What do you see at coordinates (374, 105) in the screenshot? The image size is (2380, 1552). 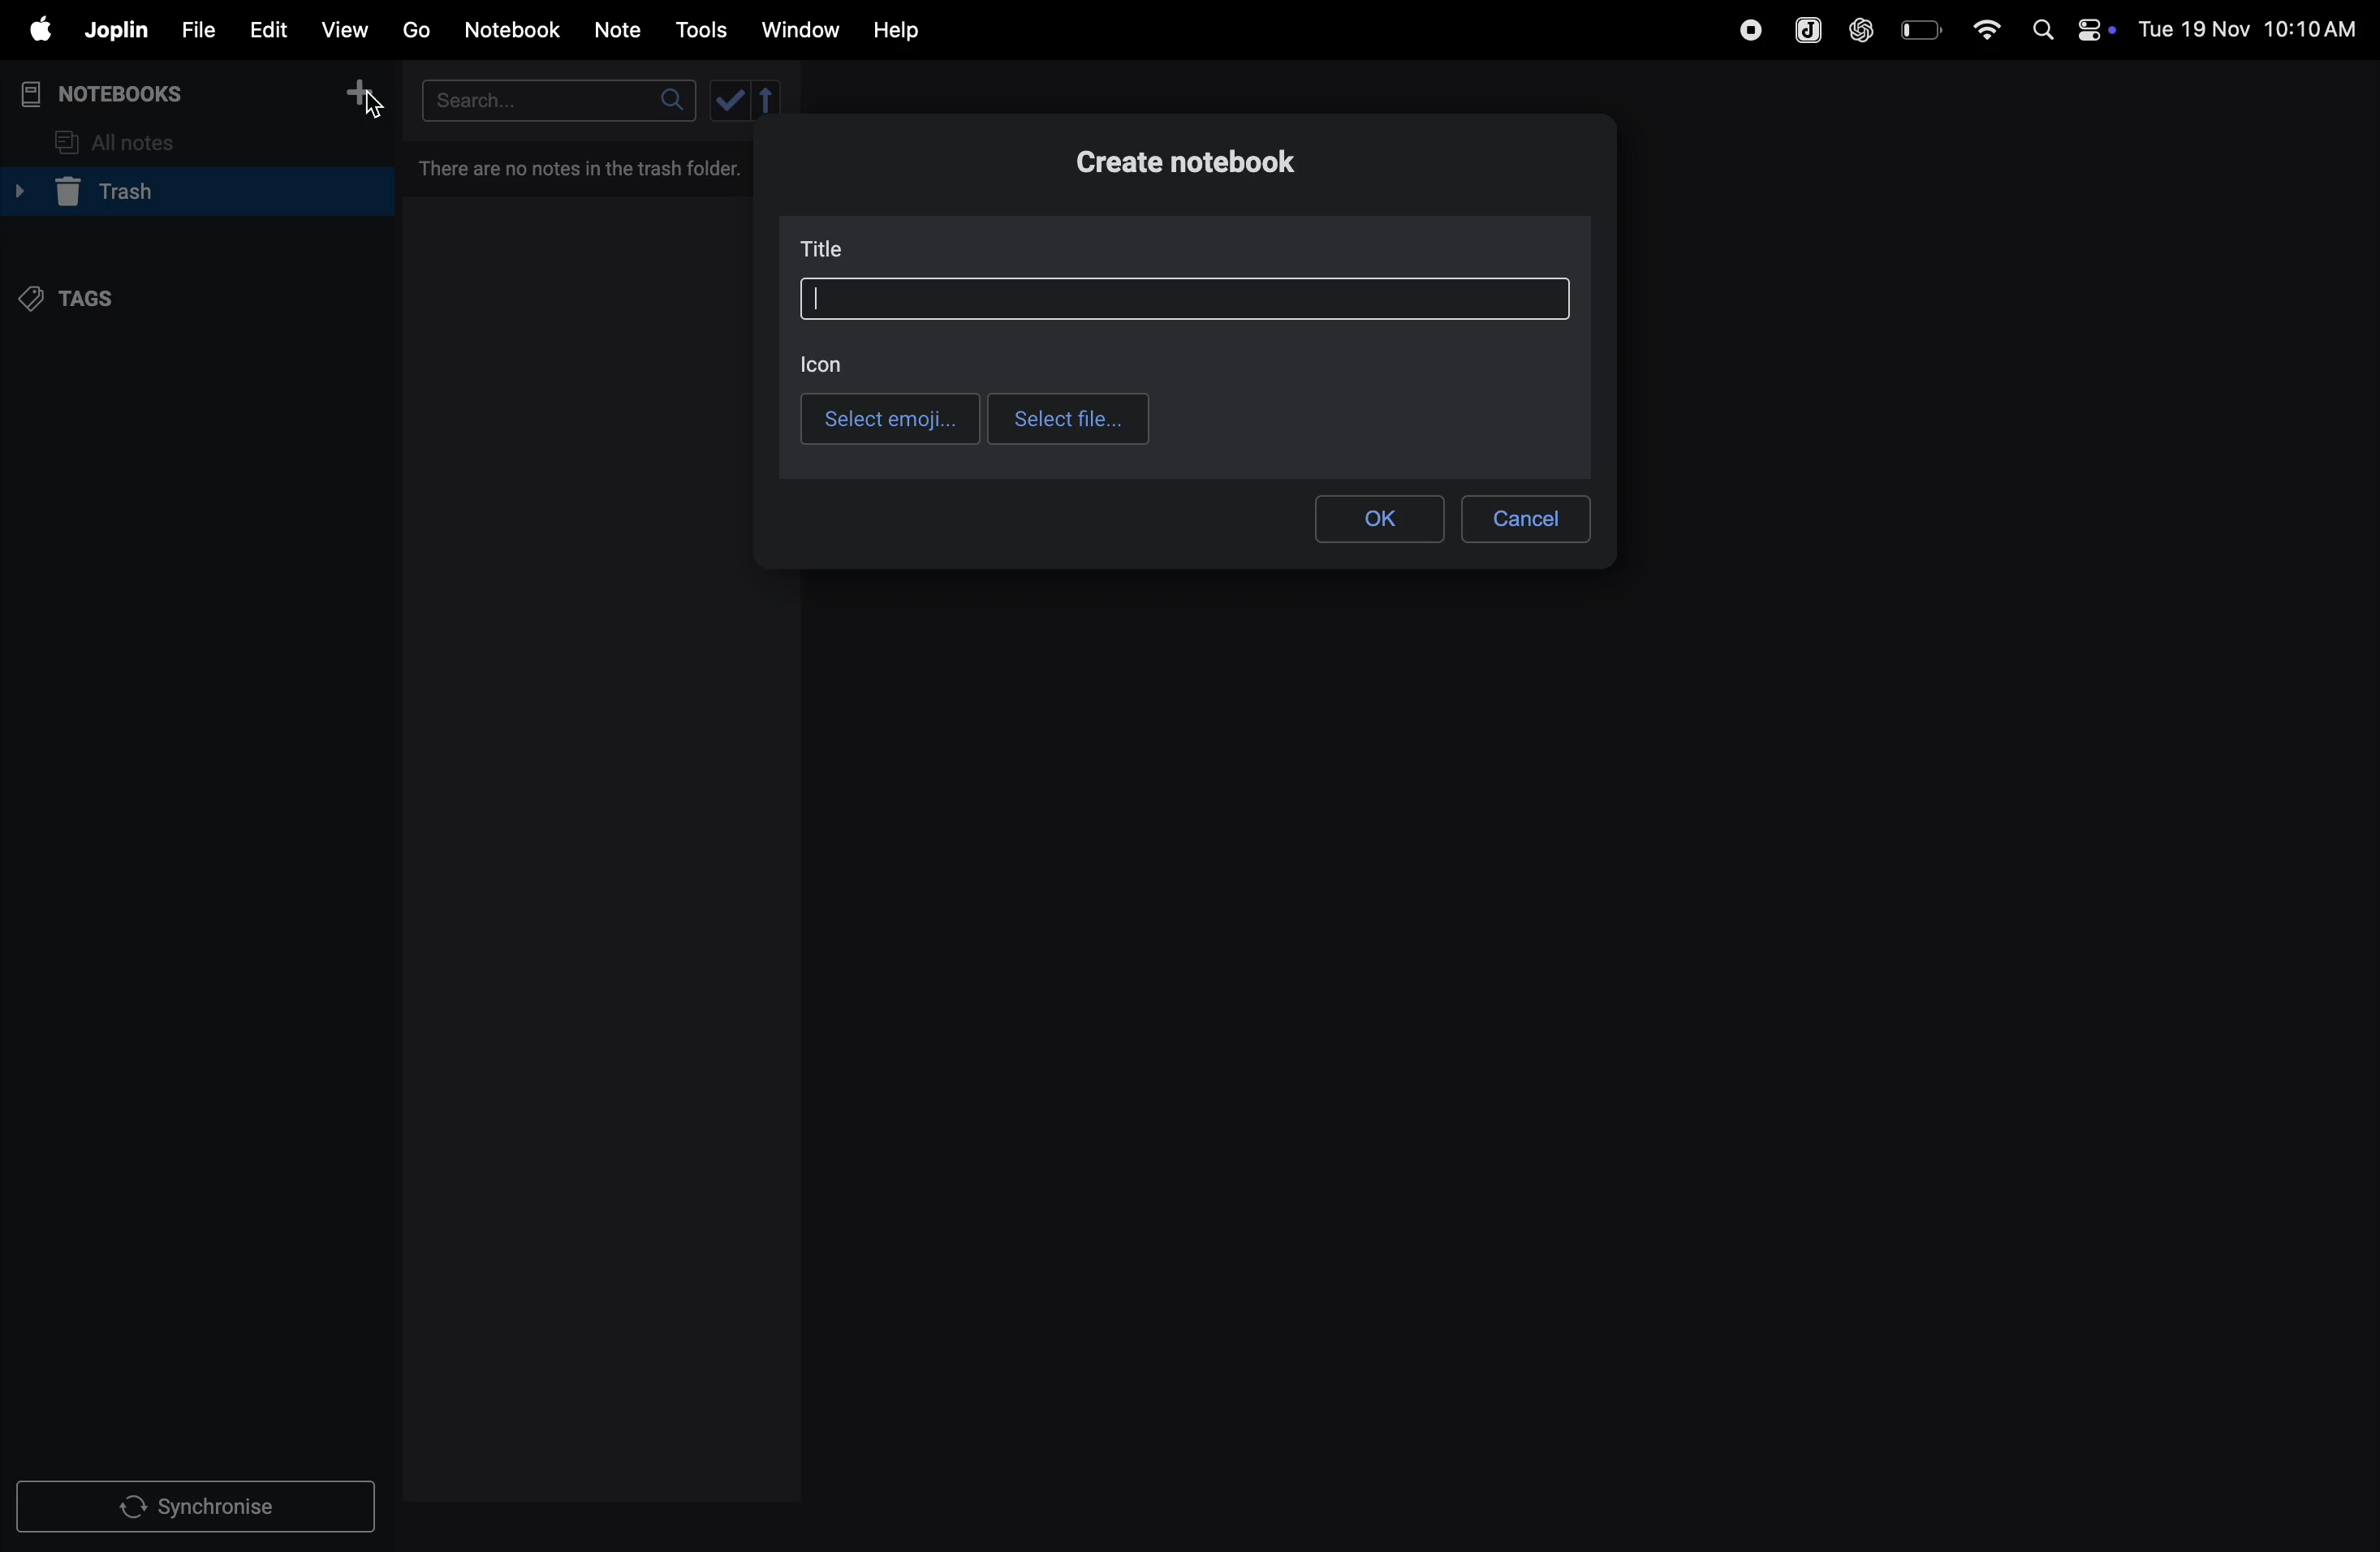 I see `Cursor` at bounding box center [374, 105].